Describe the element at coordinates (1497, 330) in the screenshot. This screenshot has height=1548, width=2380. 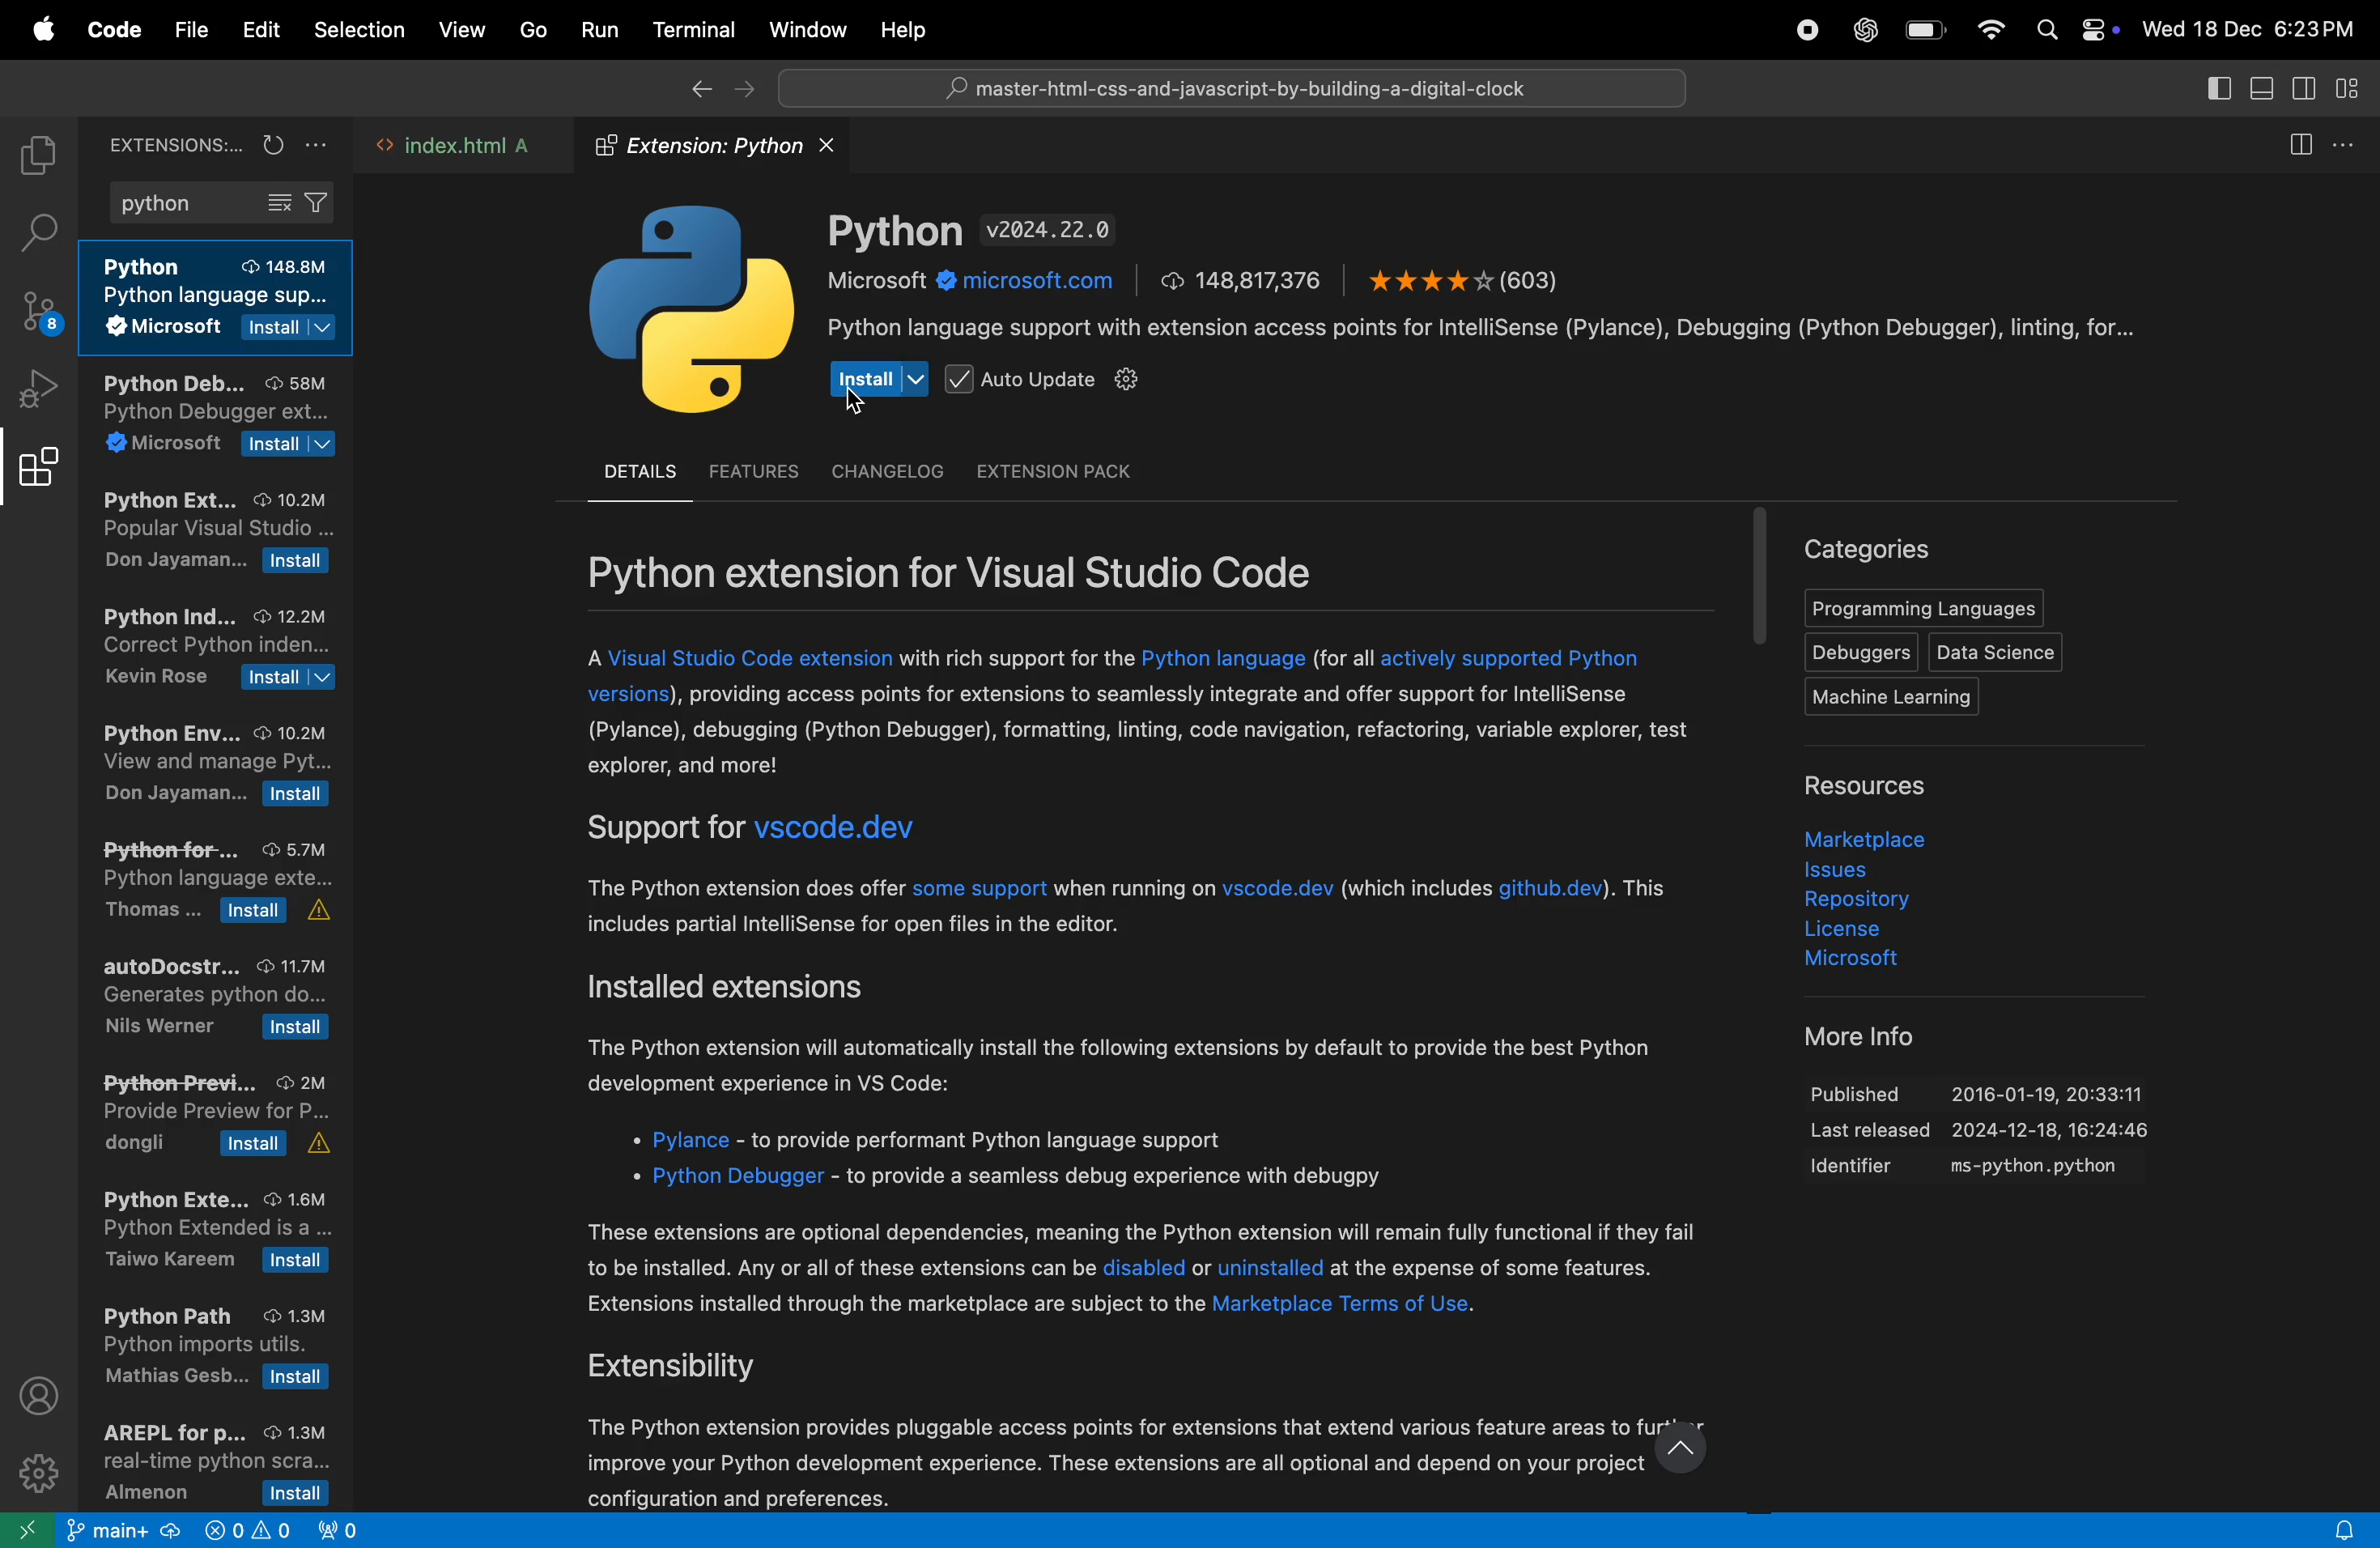
I see `description` at that location.